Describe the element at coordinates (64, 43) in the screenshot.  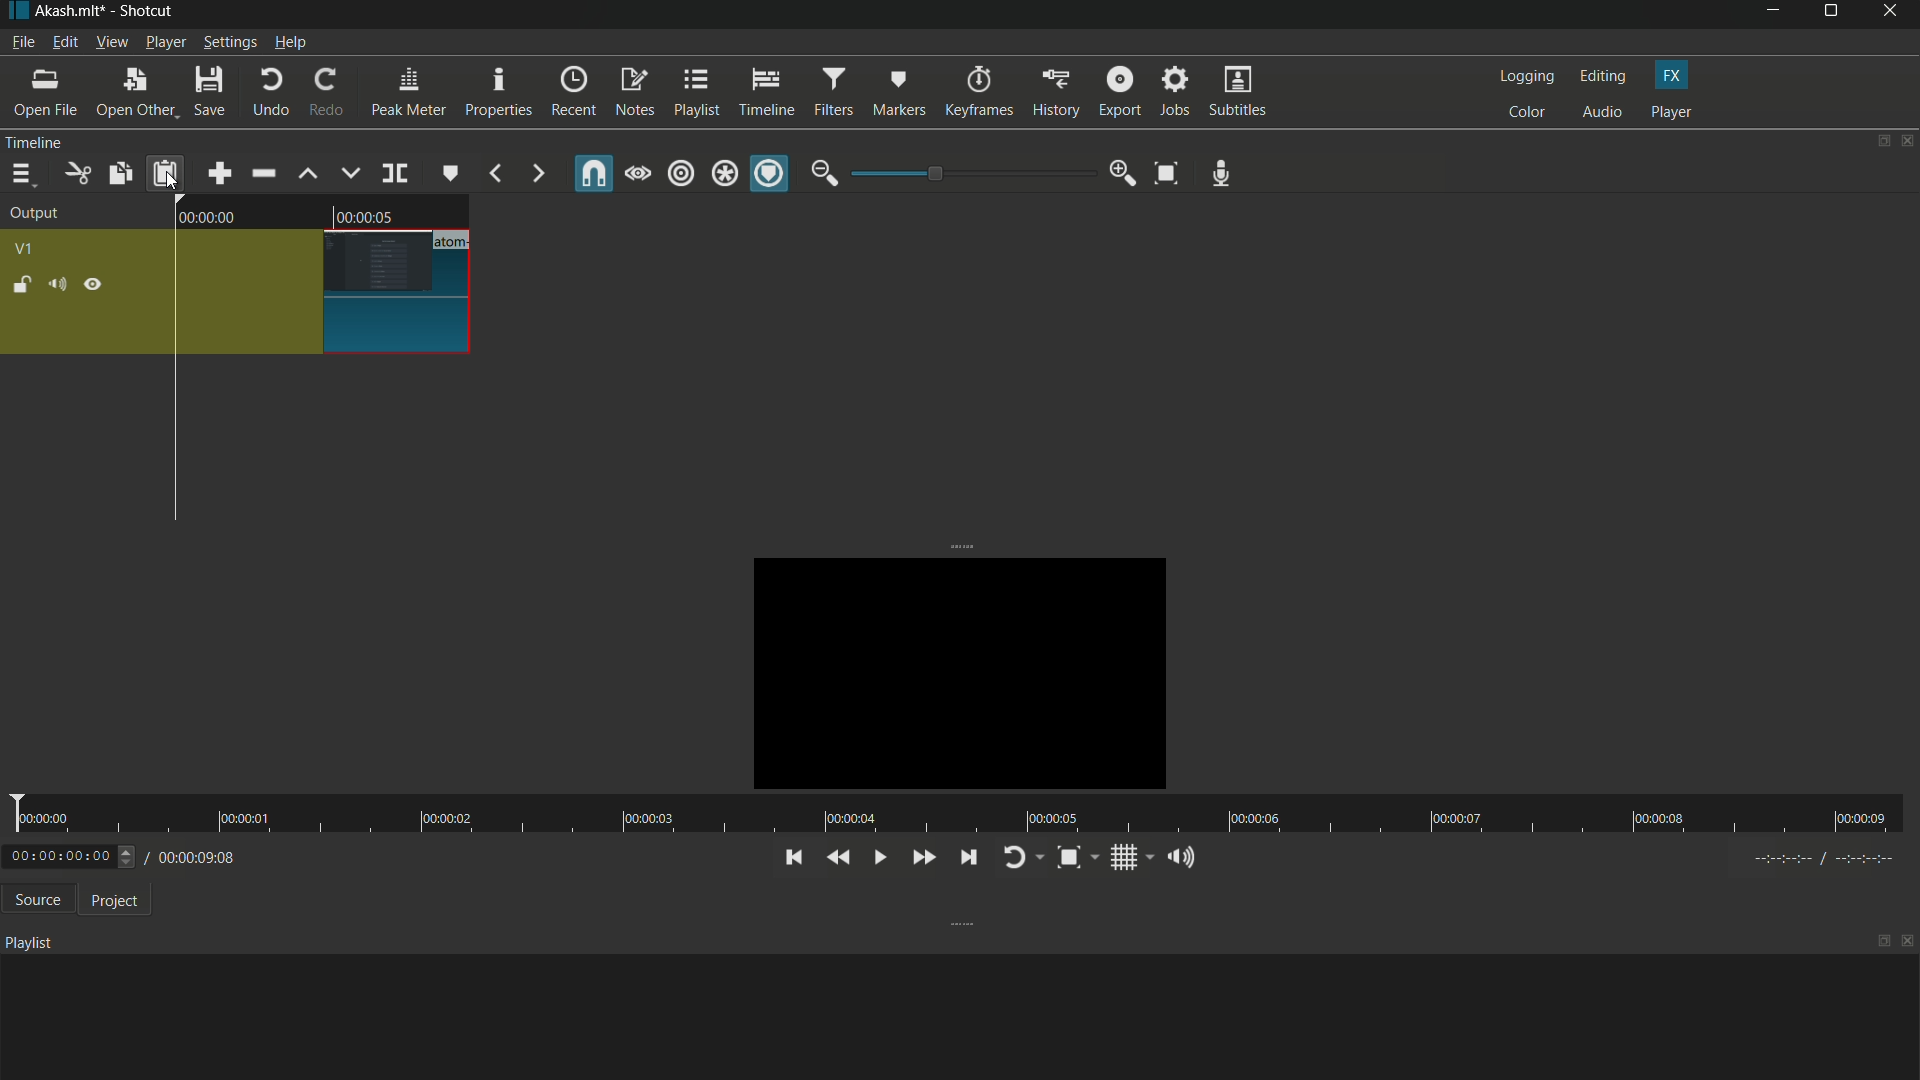
I see `edit menu` at that location.